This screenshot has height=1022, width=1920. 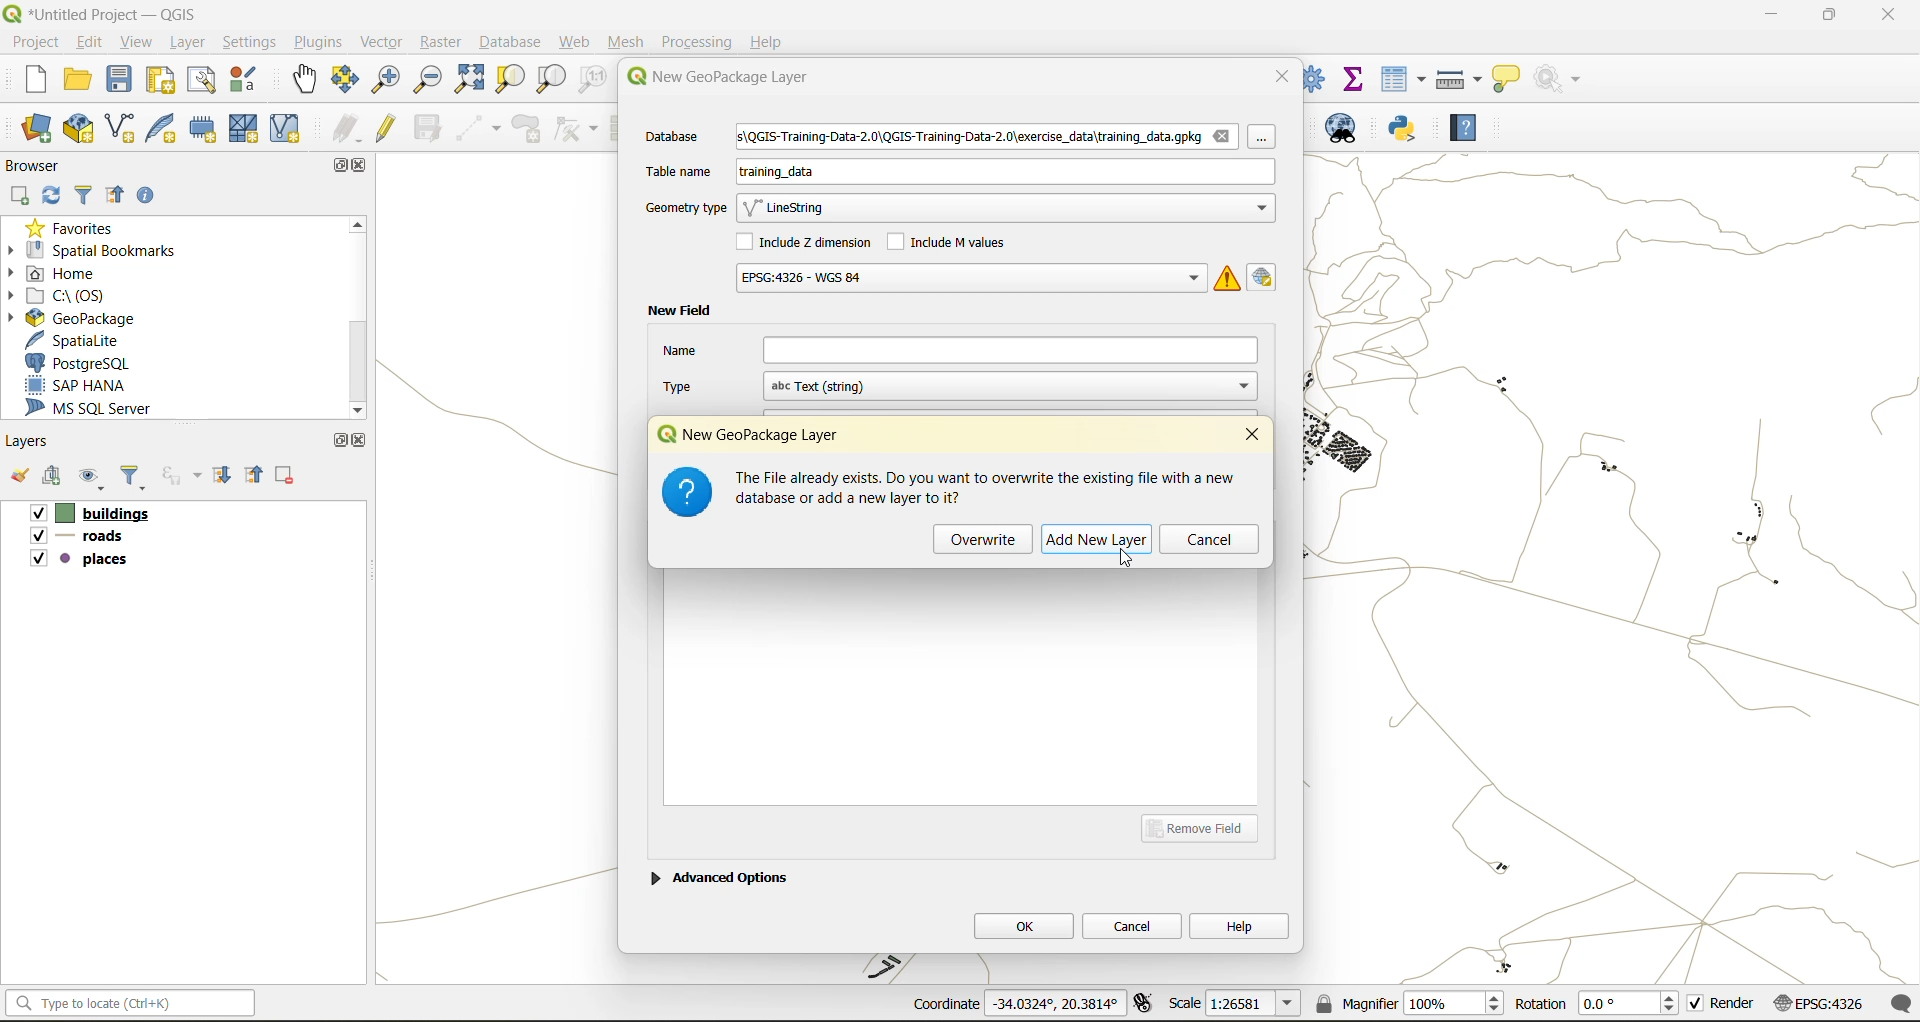 What do you see at coordinates (81, 539) in the screenshot?
I see `roads` at bounding box center [81, 539].